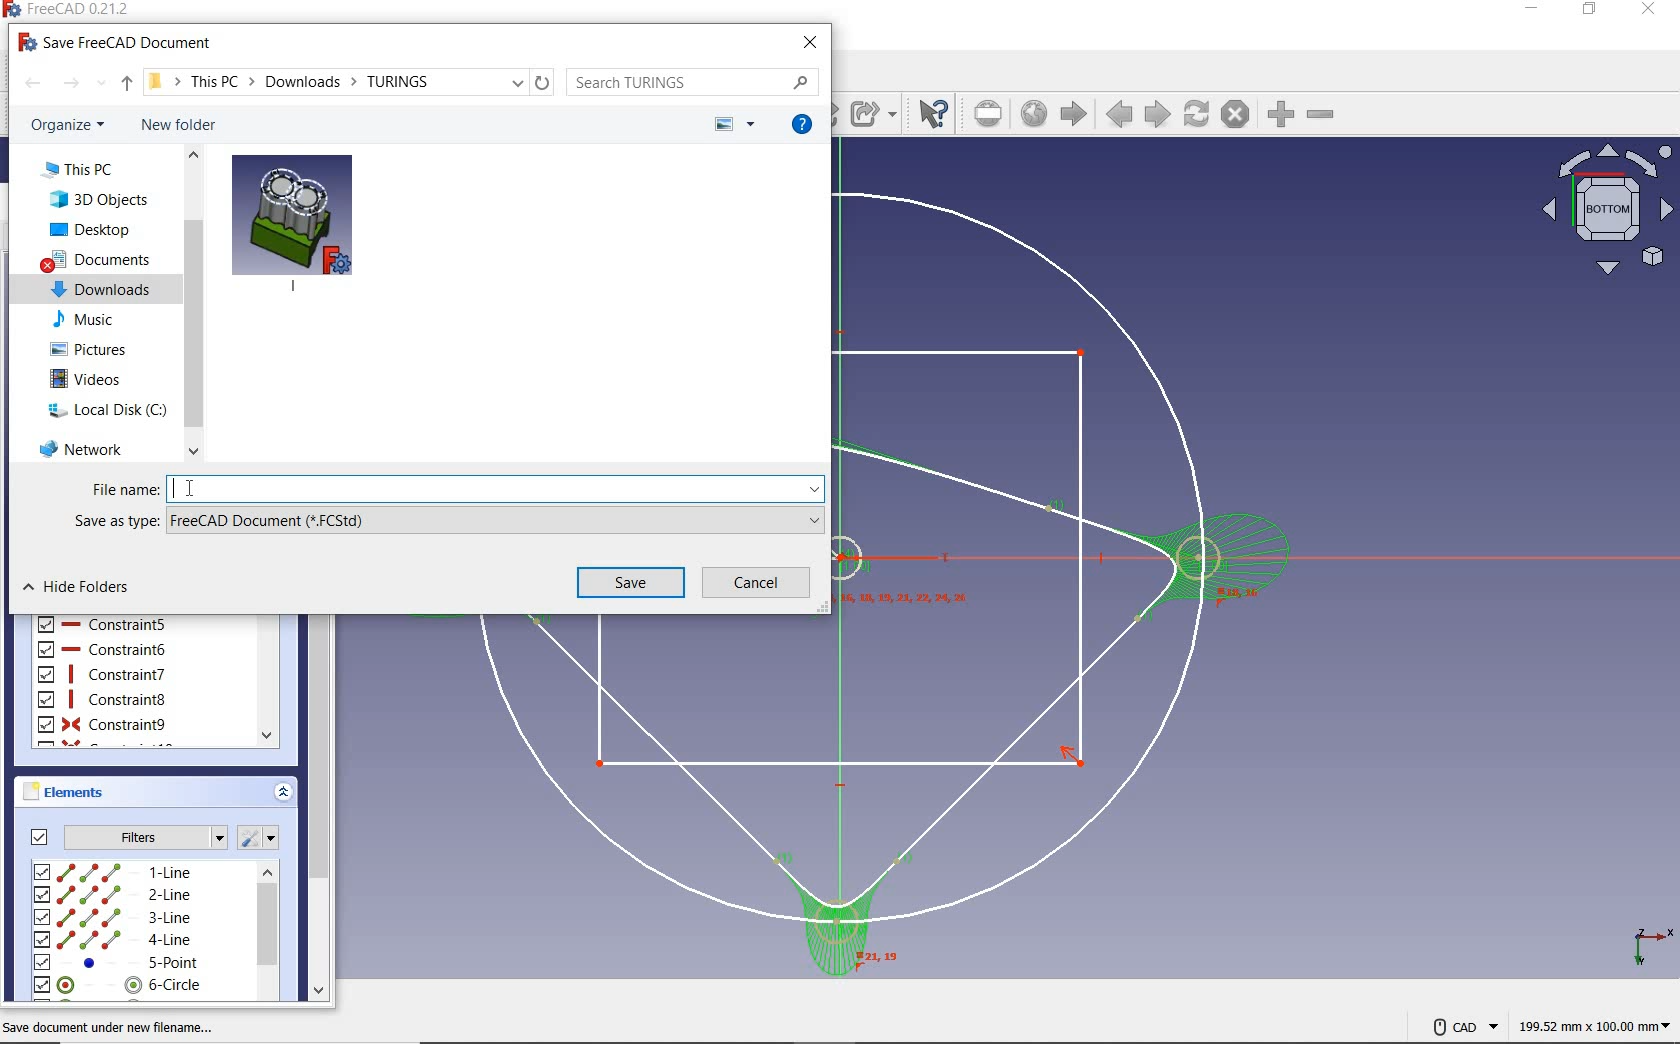  I want to click on close, so click(1649, 10).